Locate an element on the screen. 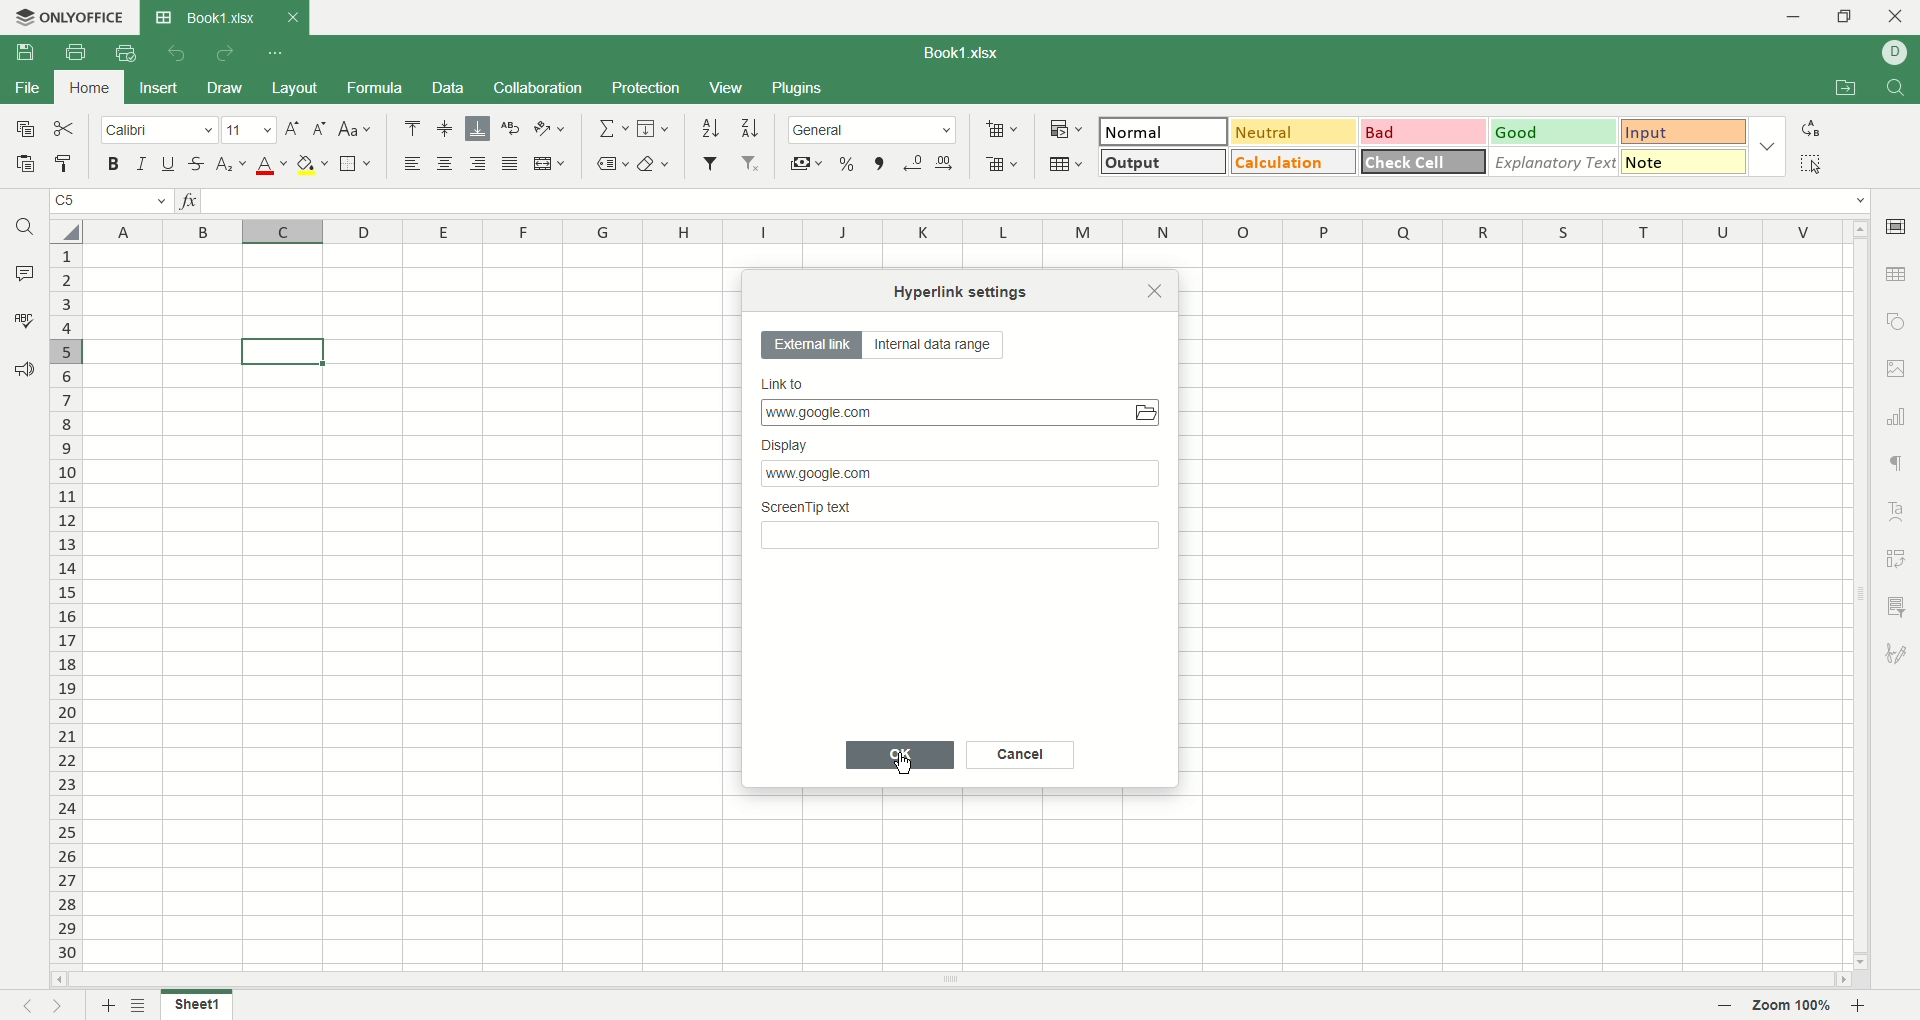 Image resolution: width=1920 pixels, height=1020 pixels. Book1.xslx is located at coordinates (971, 55).